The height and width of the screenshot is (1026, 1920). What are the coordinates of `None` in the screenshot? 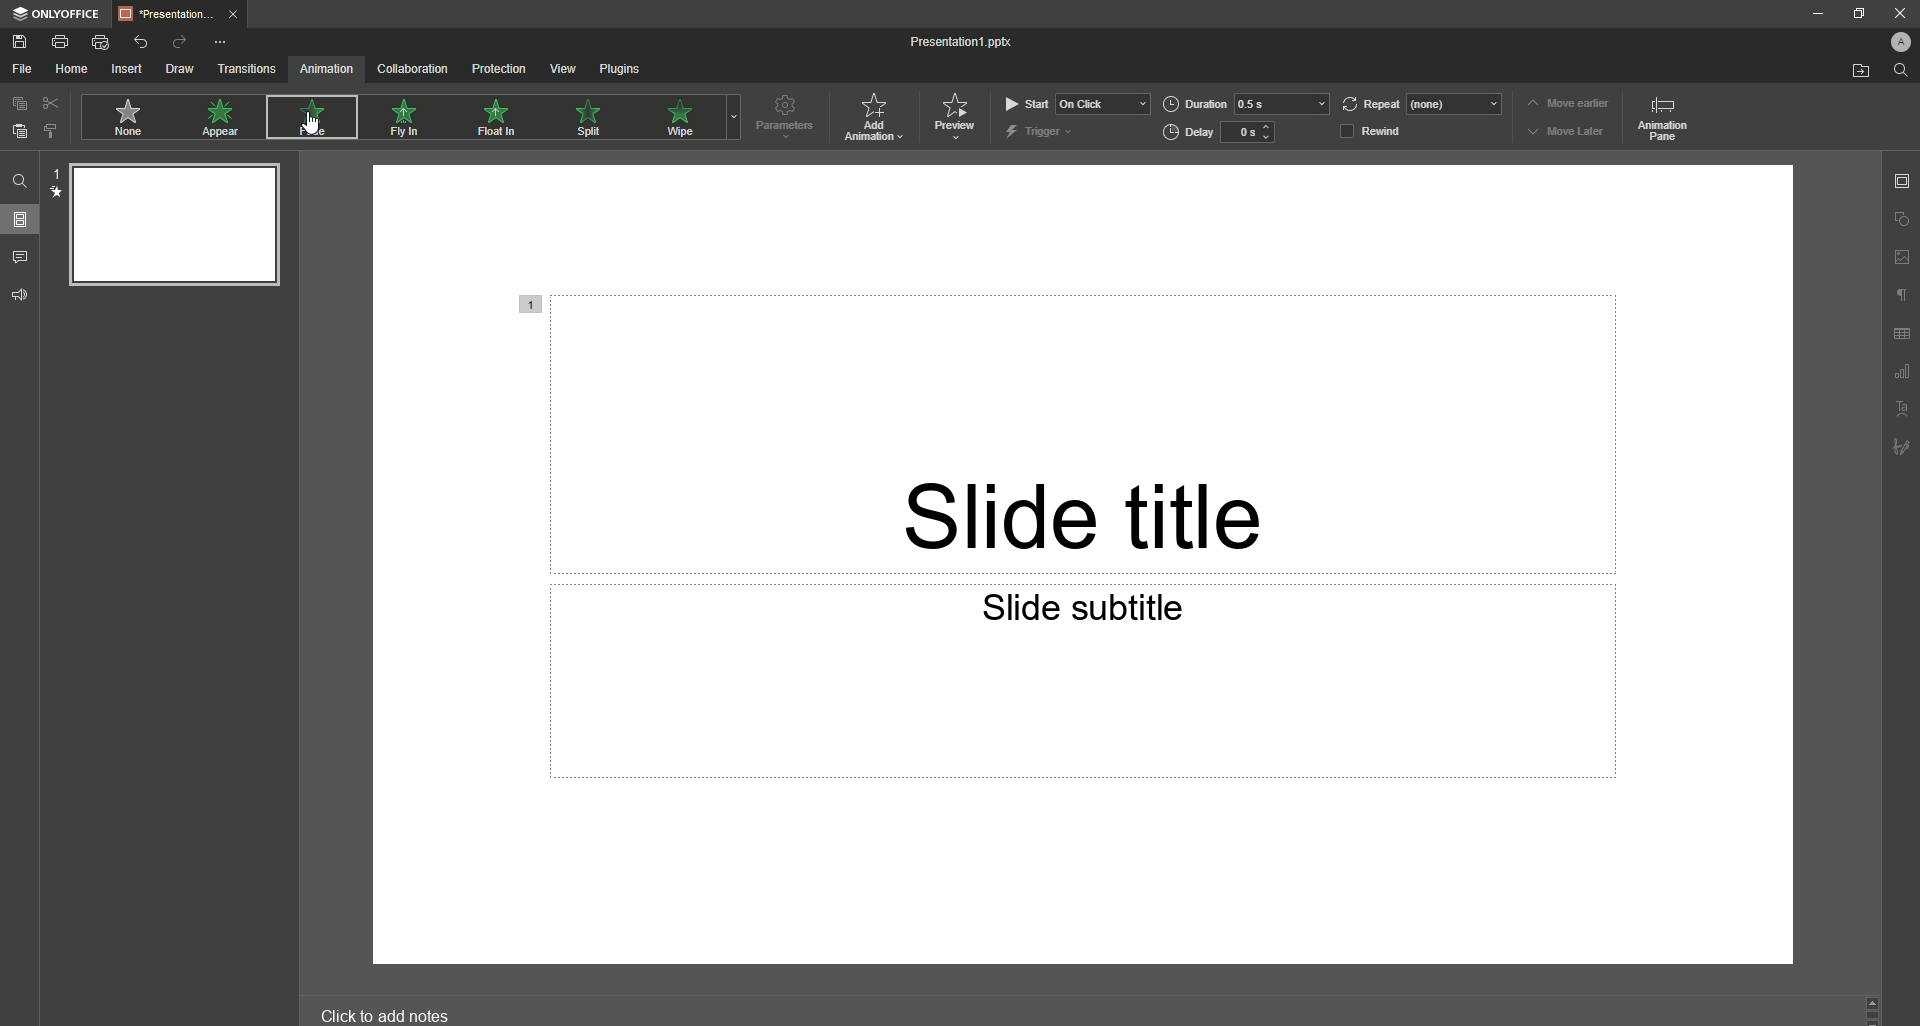 It's located at (126, 118).